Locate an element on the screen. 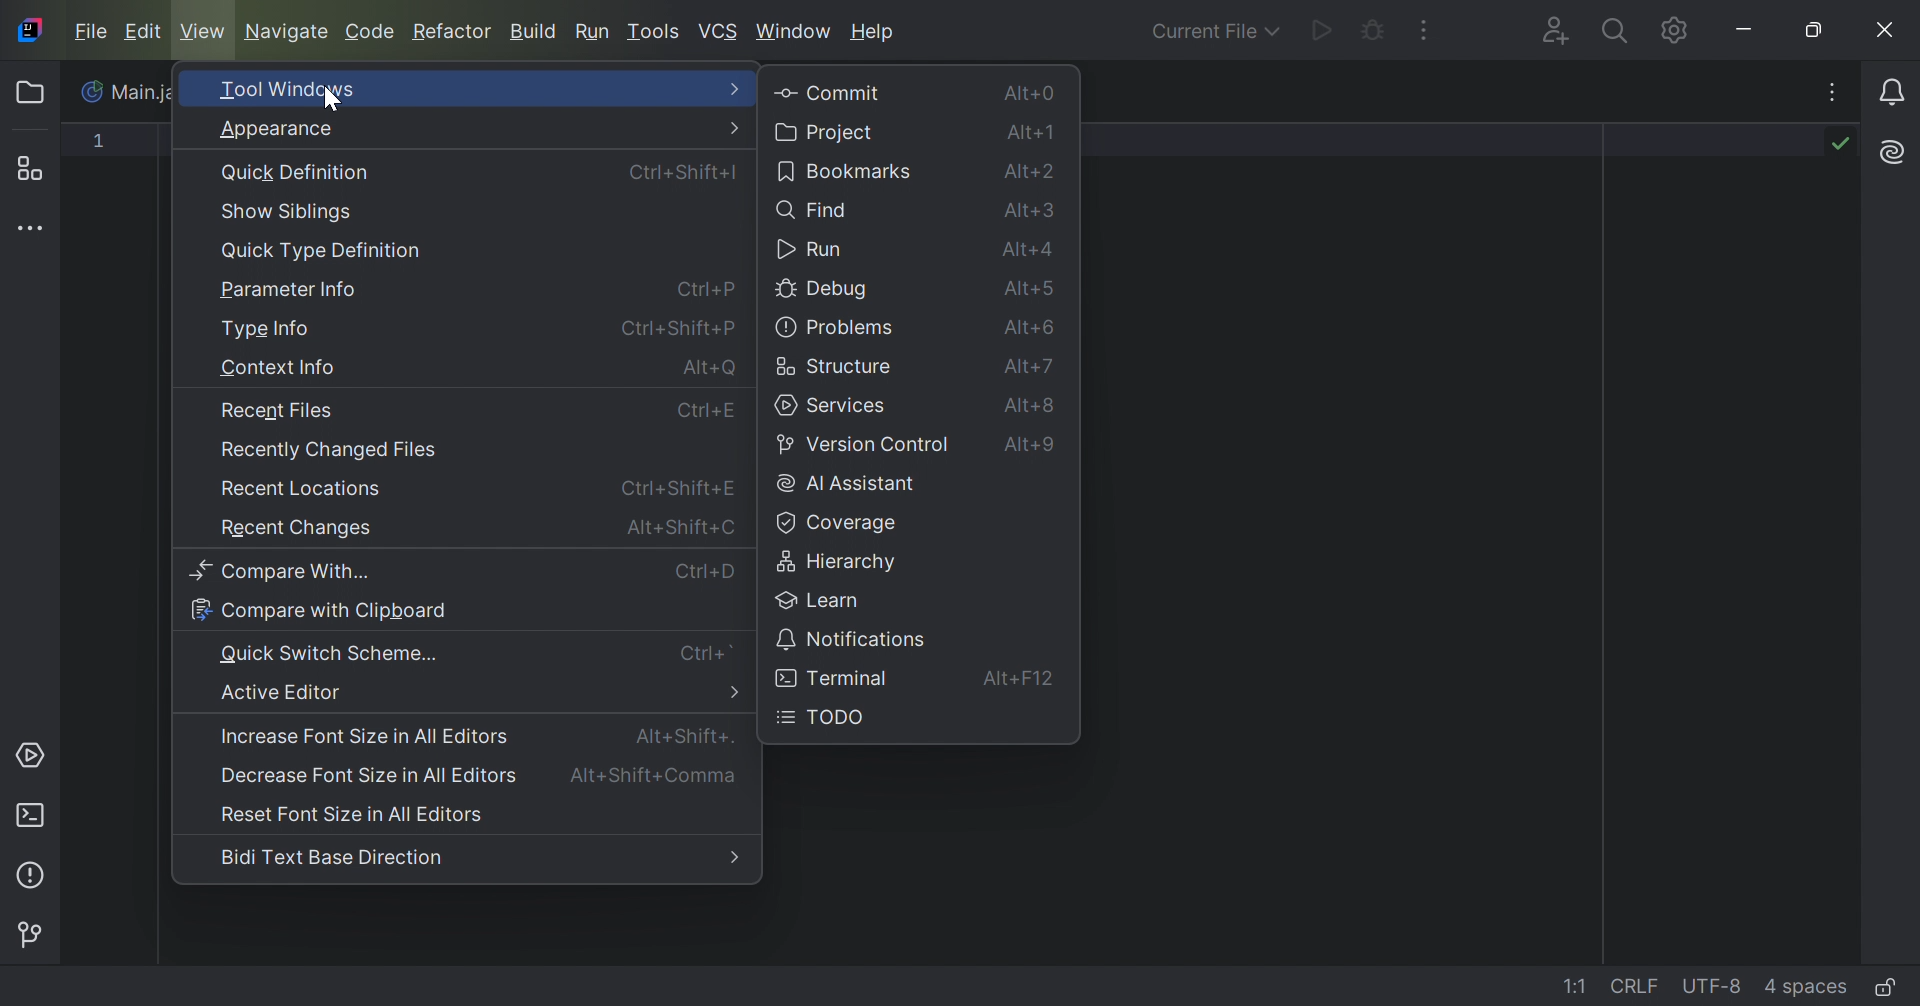 This screenshot has height=1006, width=1920. Icon is located at coordinates (28, 29).